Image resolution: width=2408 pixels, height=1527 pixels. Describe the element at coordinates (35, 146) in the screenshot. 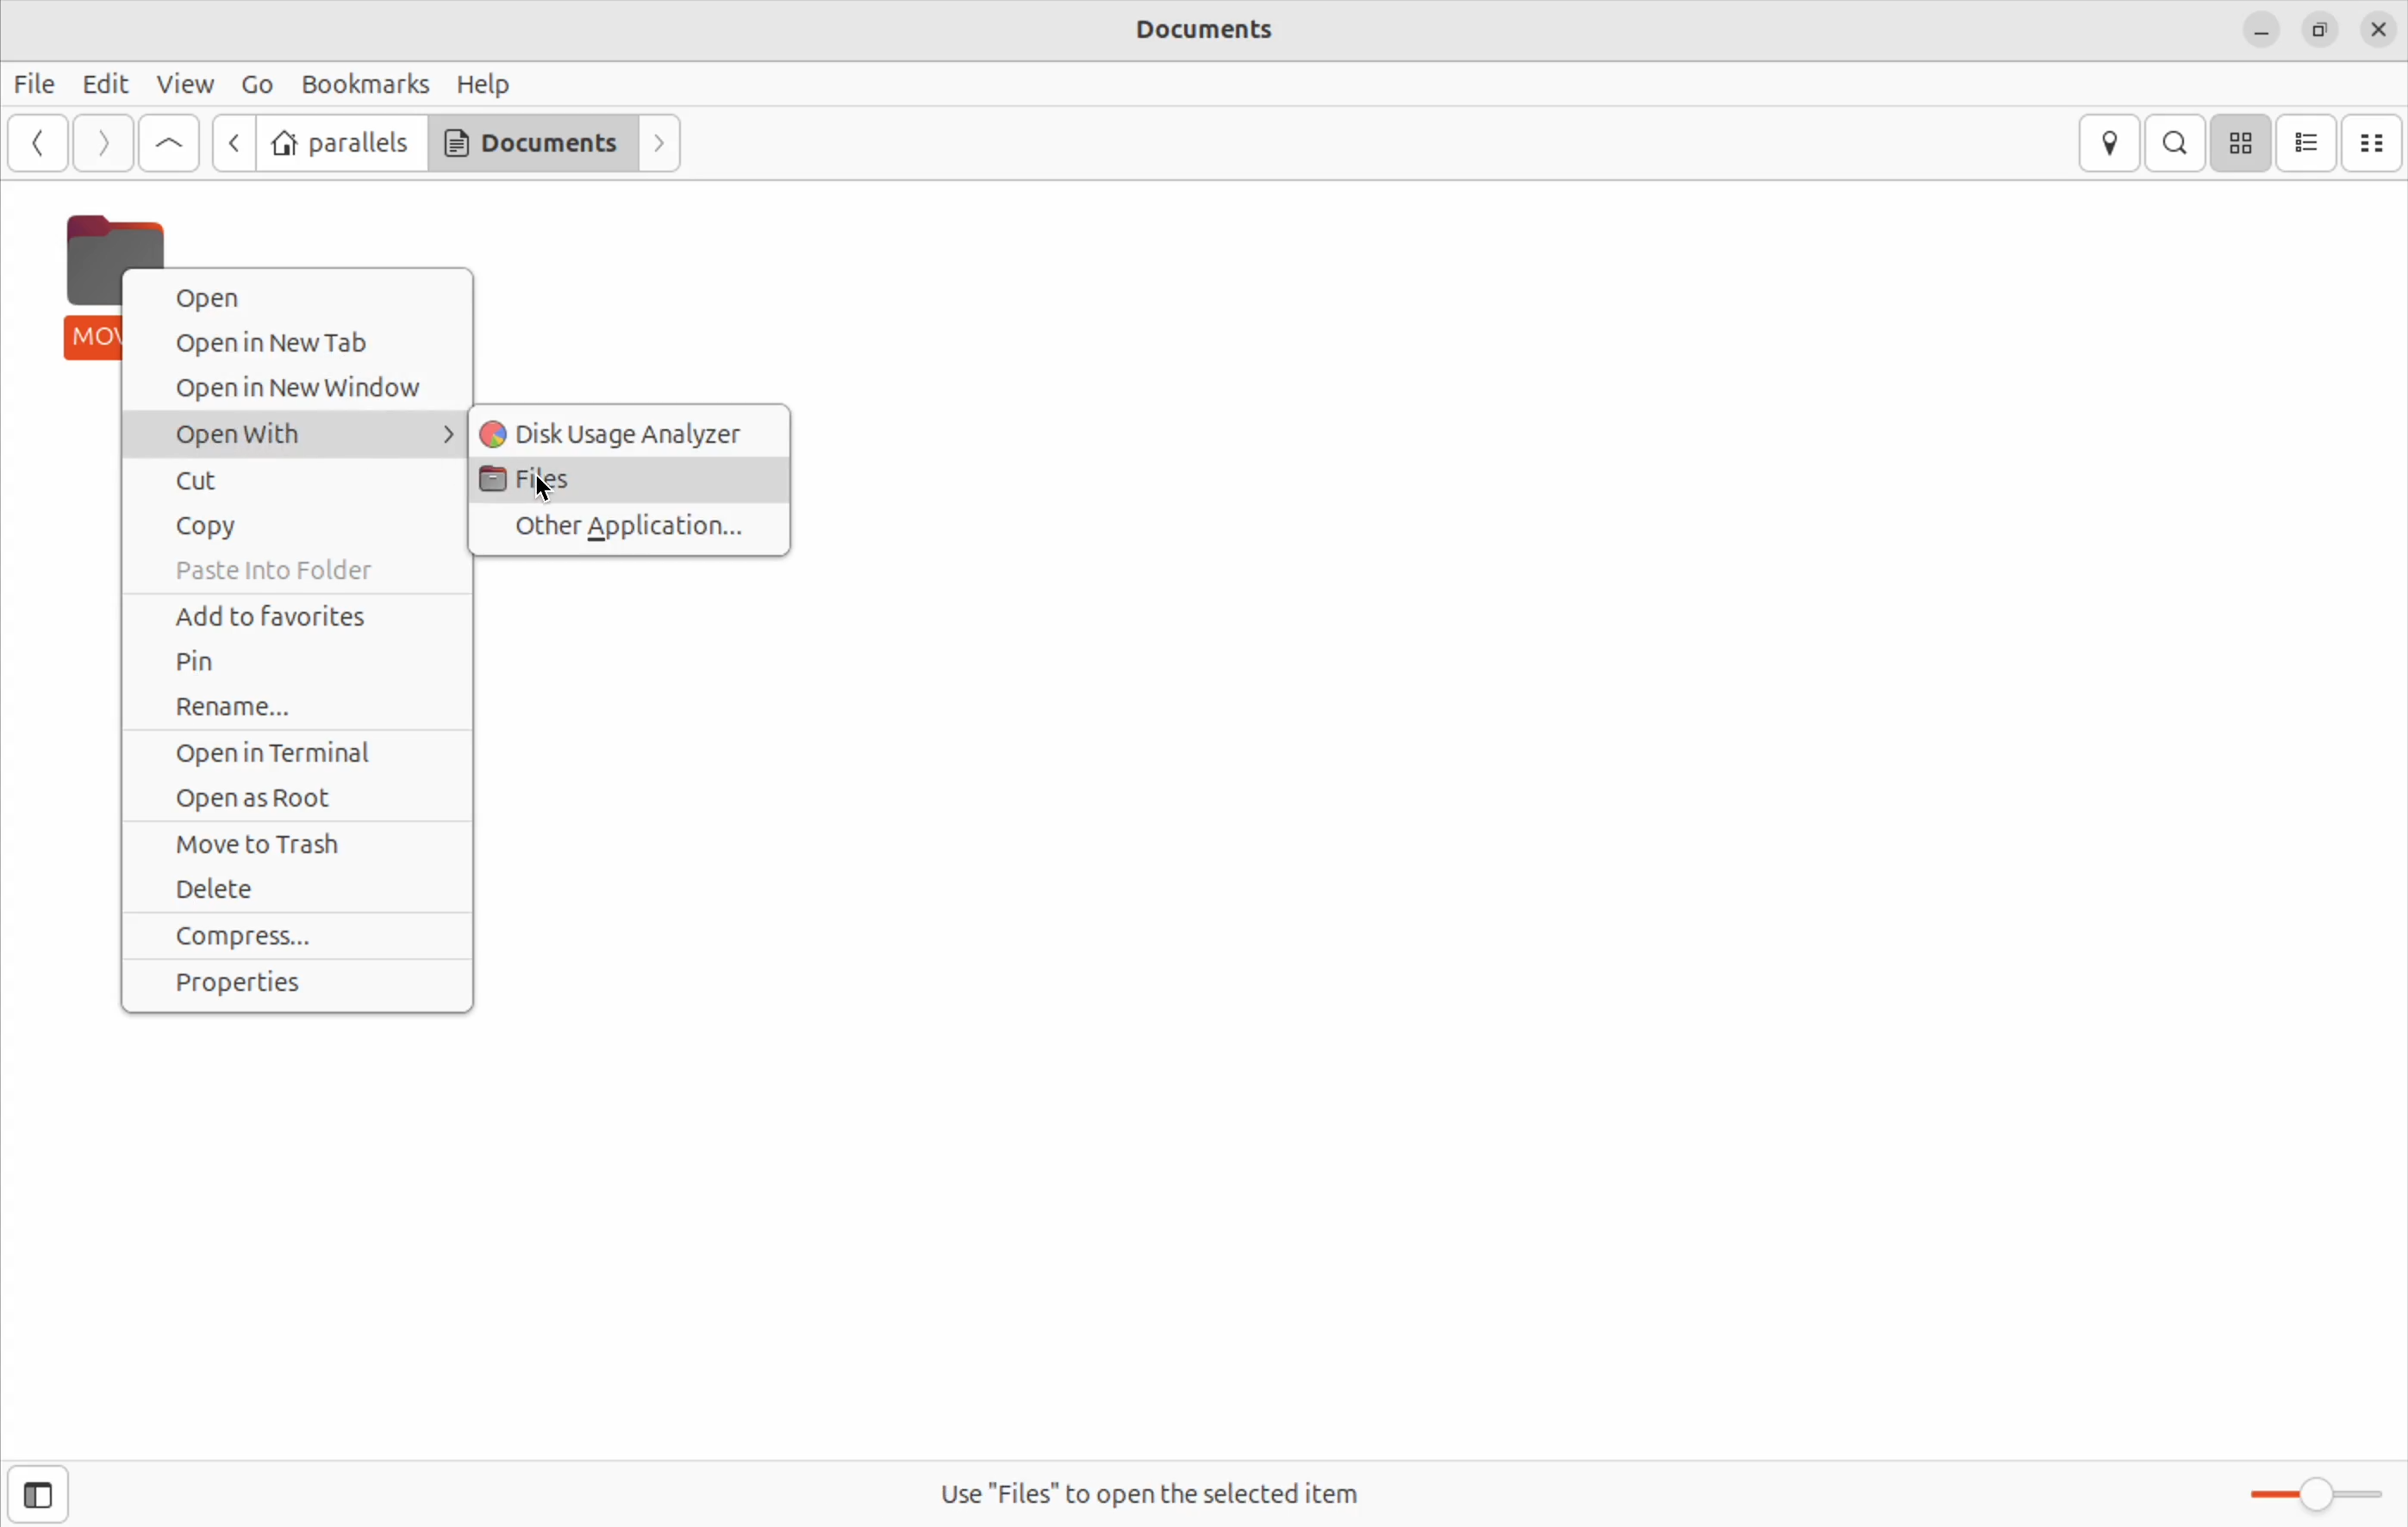

I see `back` at that location.